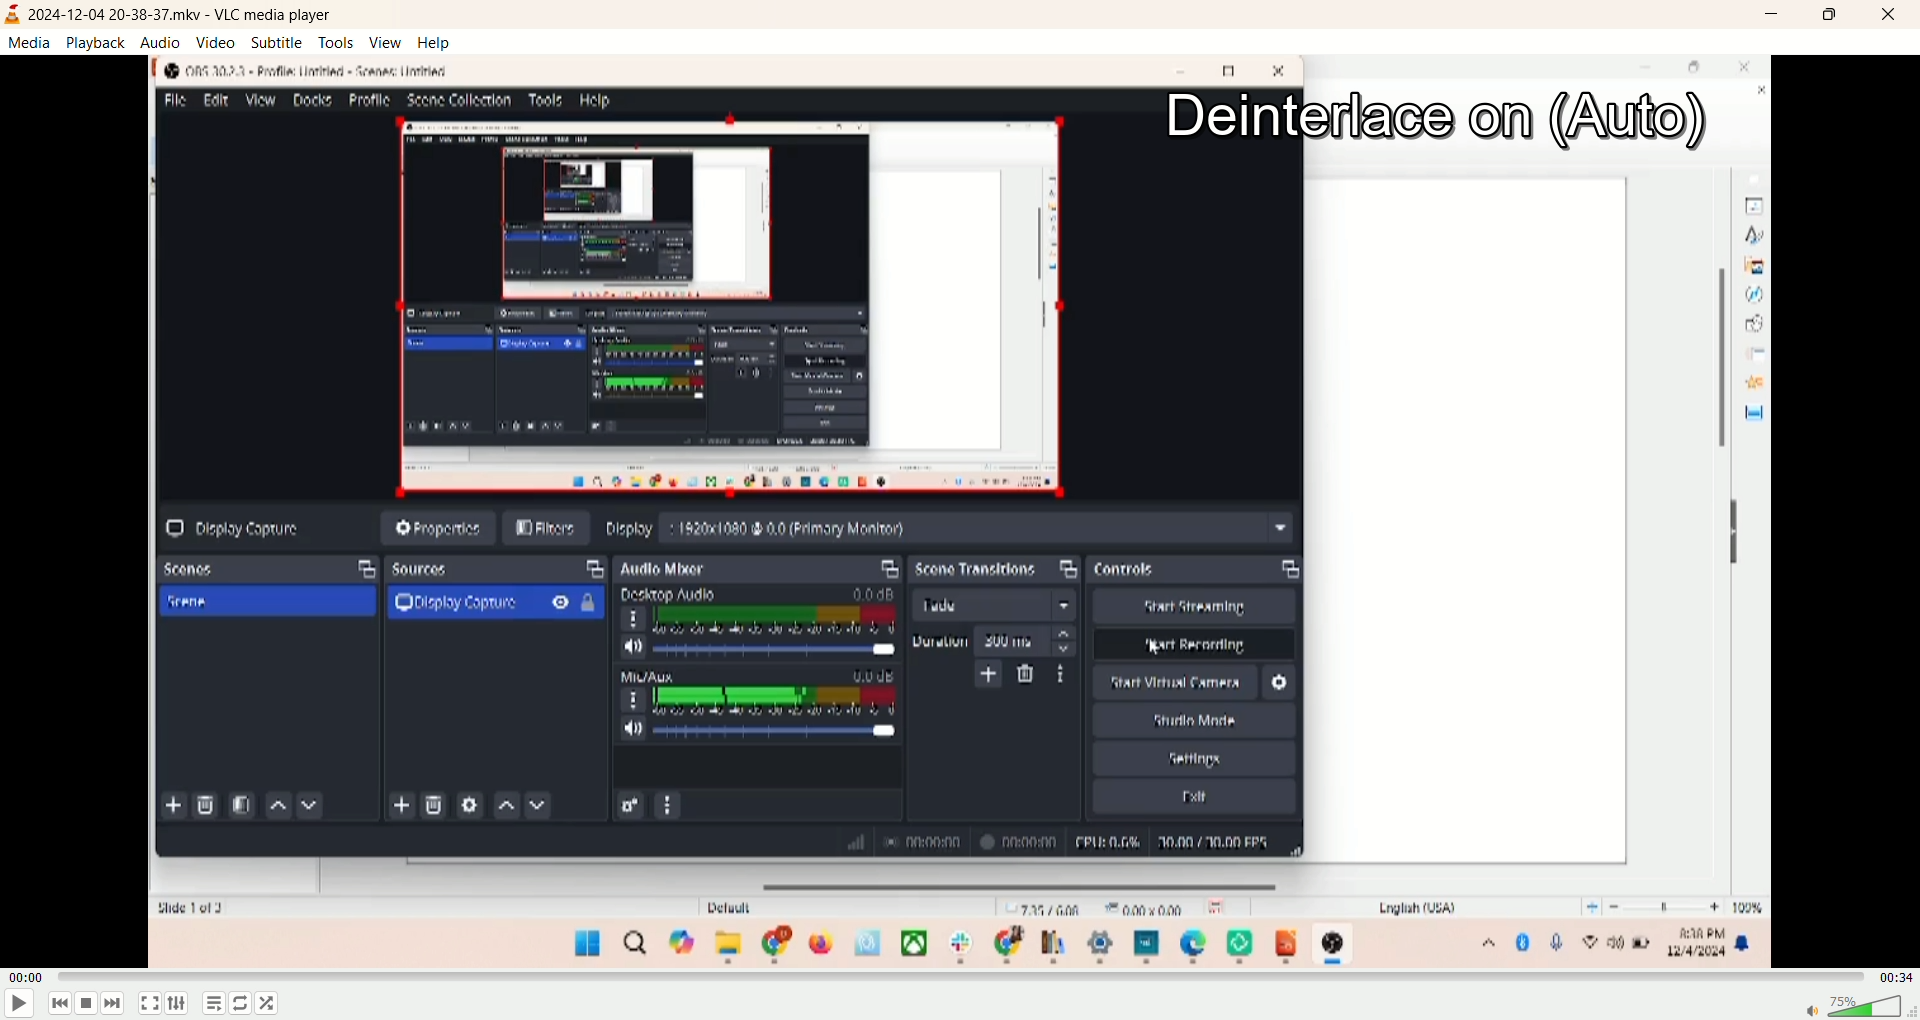  I want to click on maximize, so click(1827, 19).